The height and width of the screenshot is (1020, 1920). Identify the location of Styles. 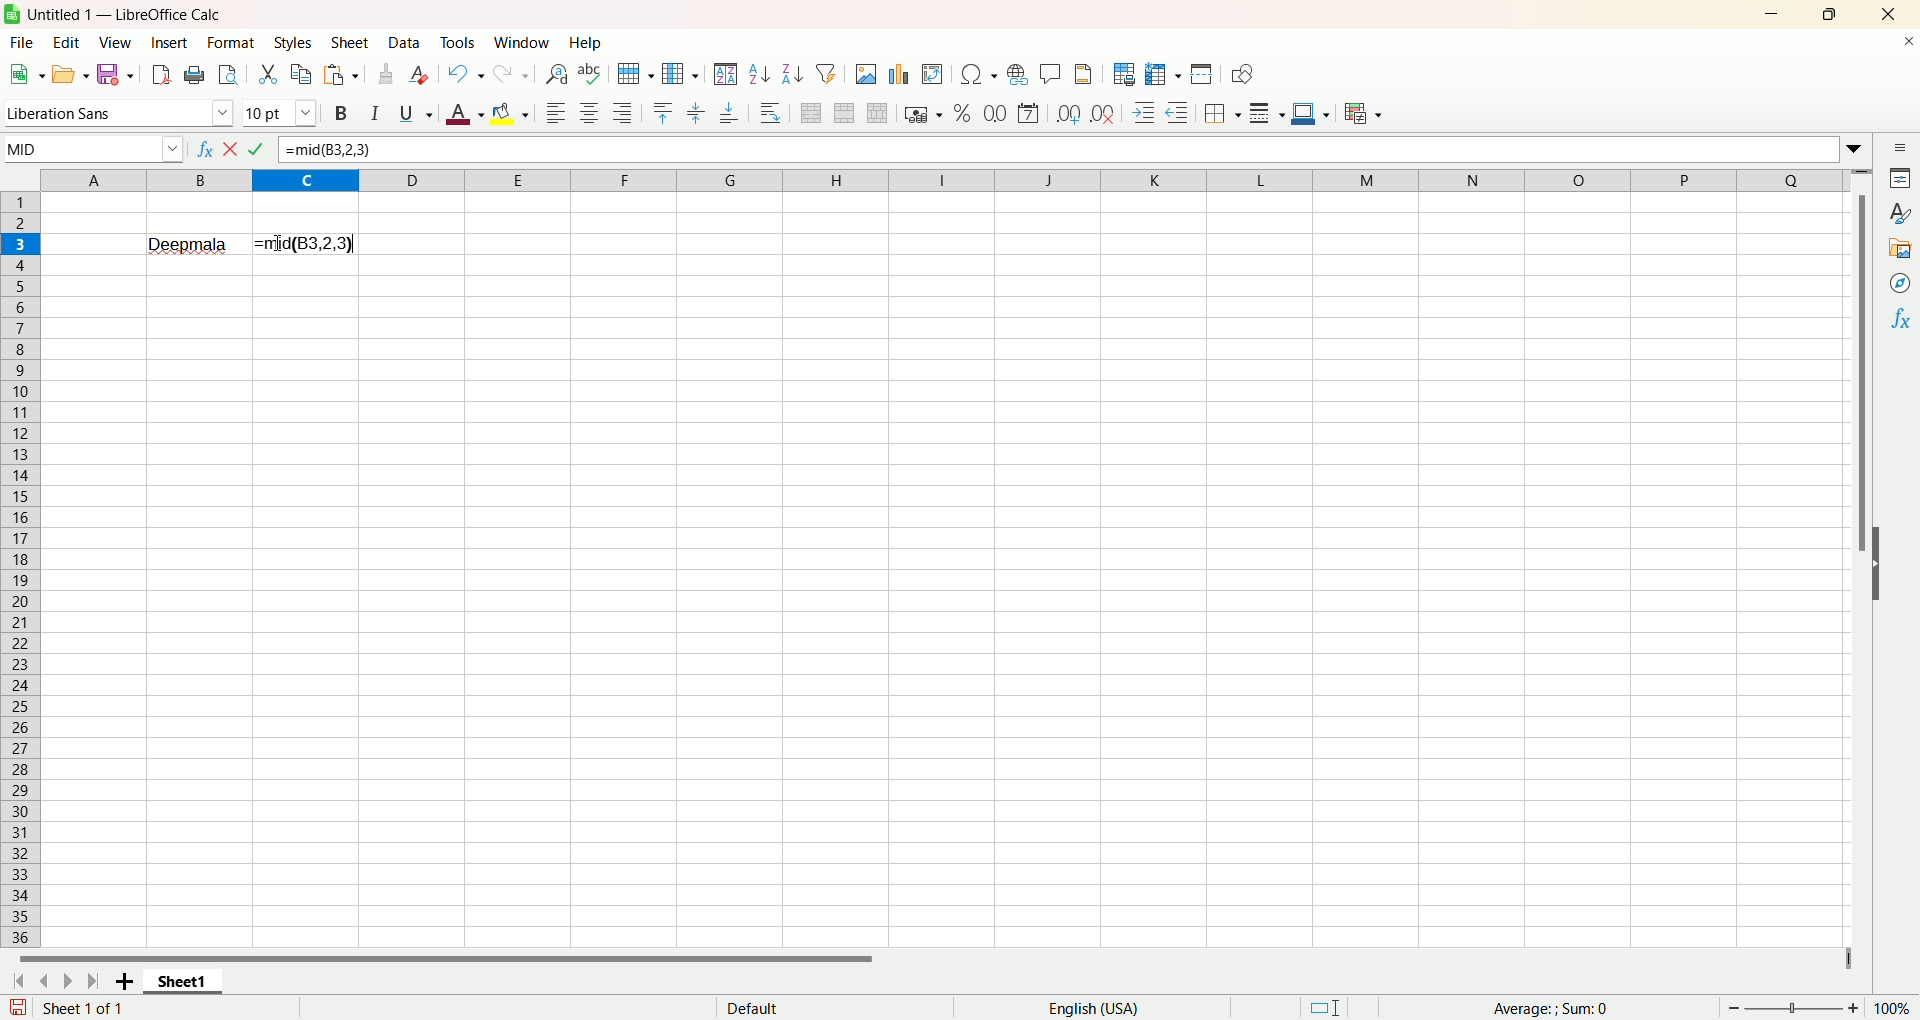
(293, 43).